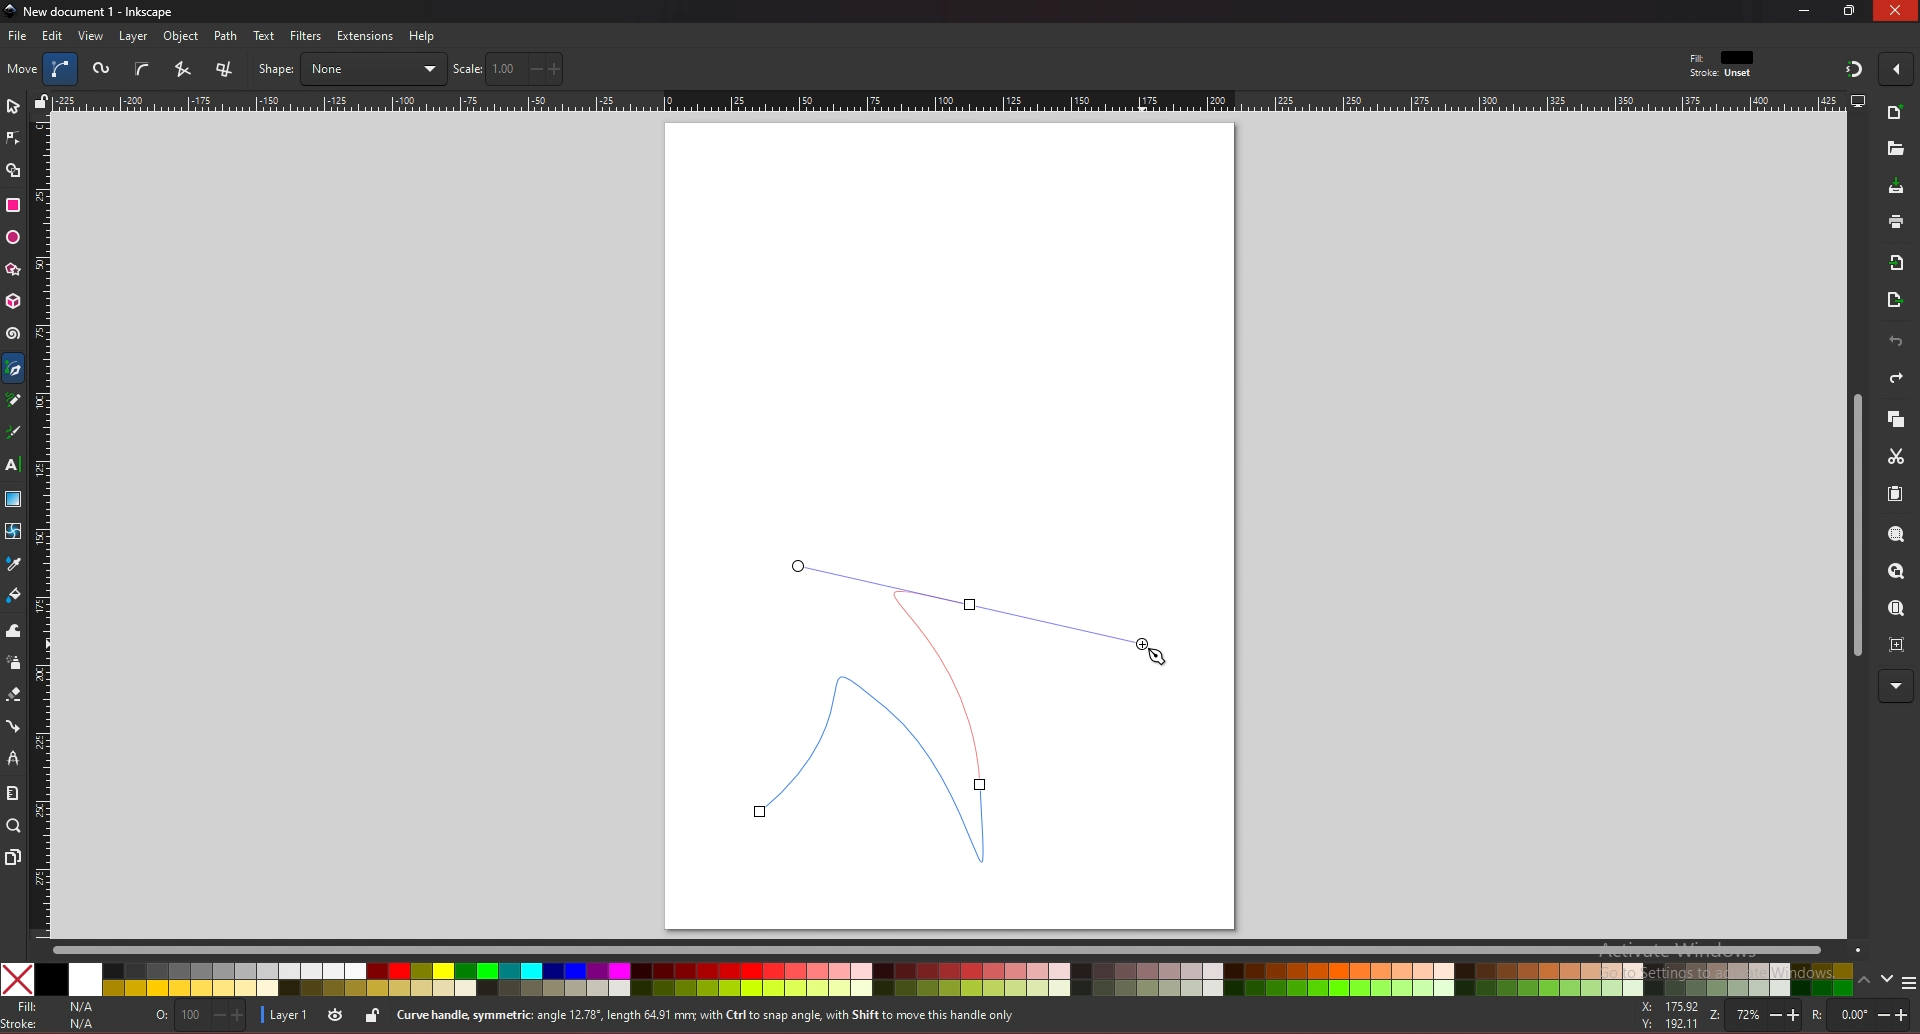  What do you see at coordinates (1895, 420) in the screenshot?
I see `copy` at bounding box center [1895, 420].